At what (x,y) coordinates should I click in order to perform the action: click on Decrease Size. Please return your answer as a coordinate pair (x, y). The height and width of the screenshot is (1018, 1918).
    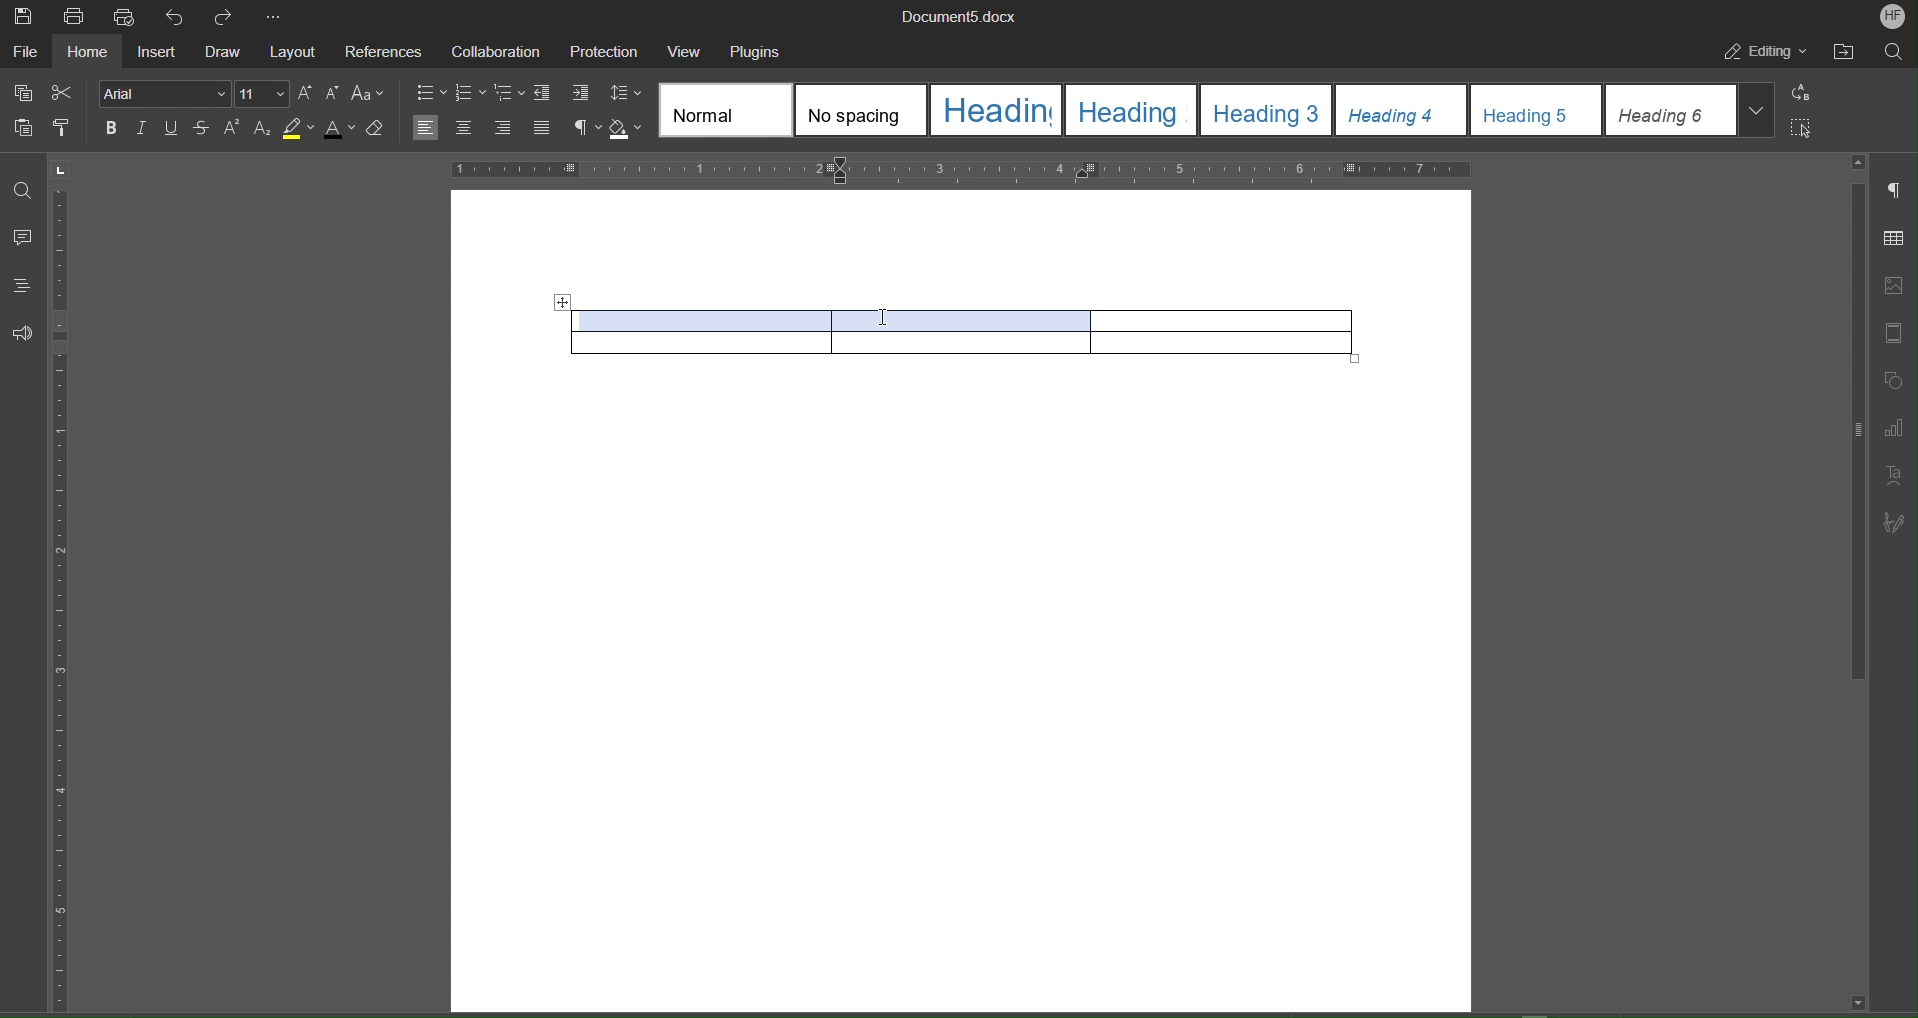
    Looking at the image, I should click on (332, 94).